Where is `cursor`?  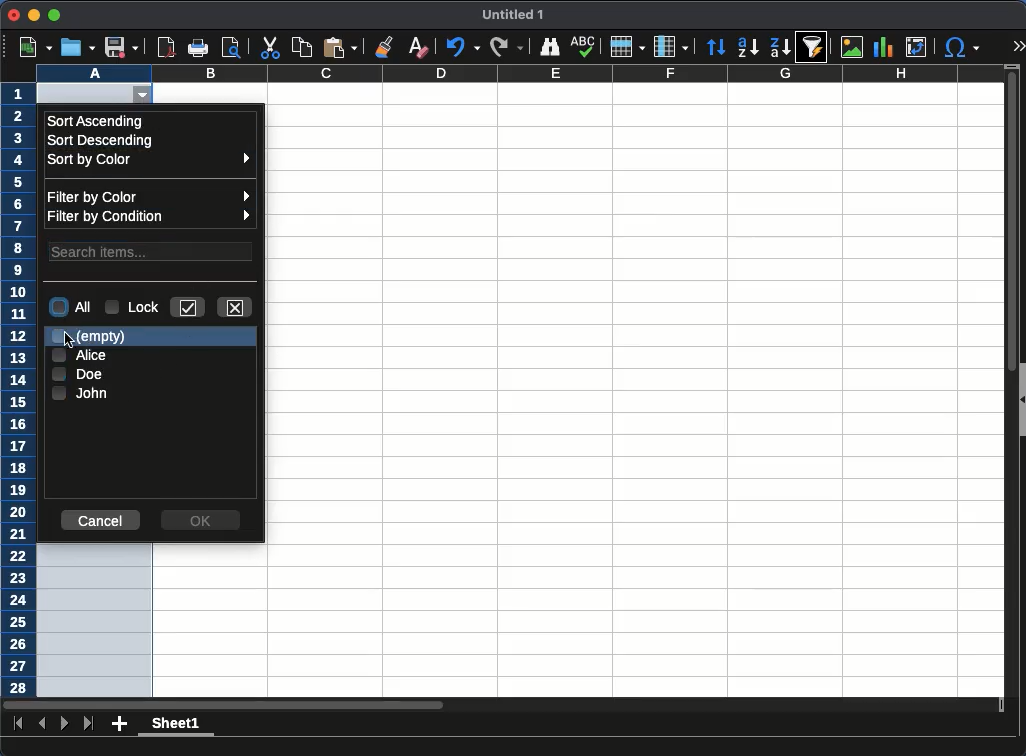 cursor is located at coordinates (70, 340).